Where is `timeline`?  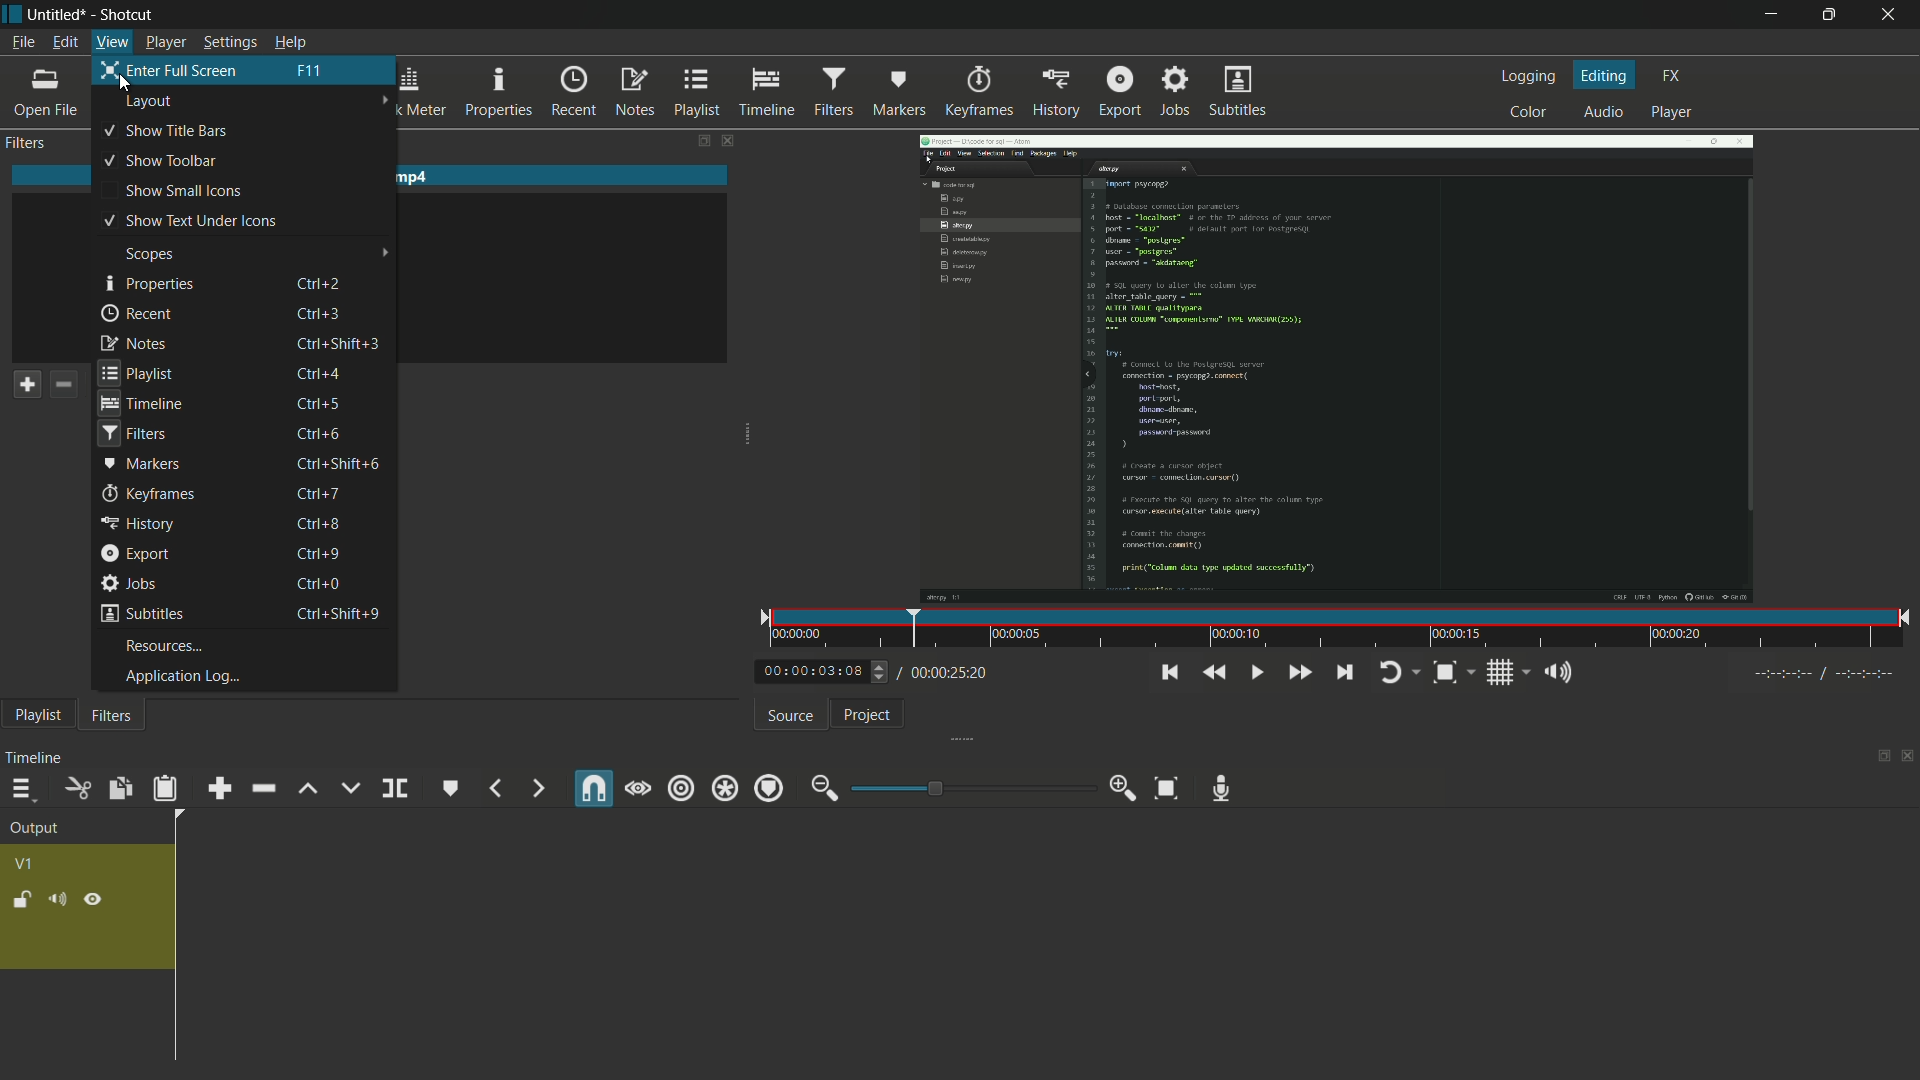 timeline is located at coordinates (139, 403).